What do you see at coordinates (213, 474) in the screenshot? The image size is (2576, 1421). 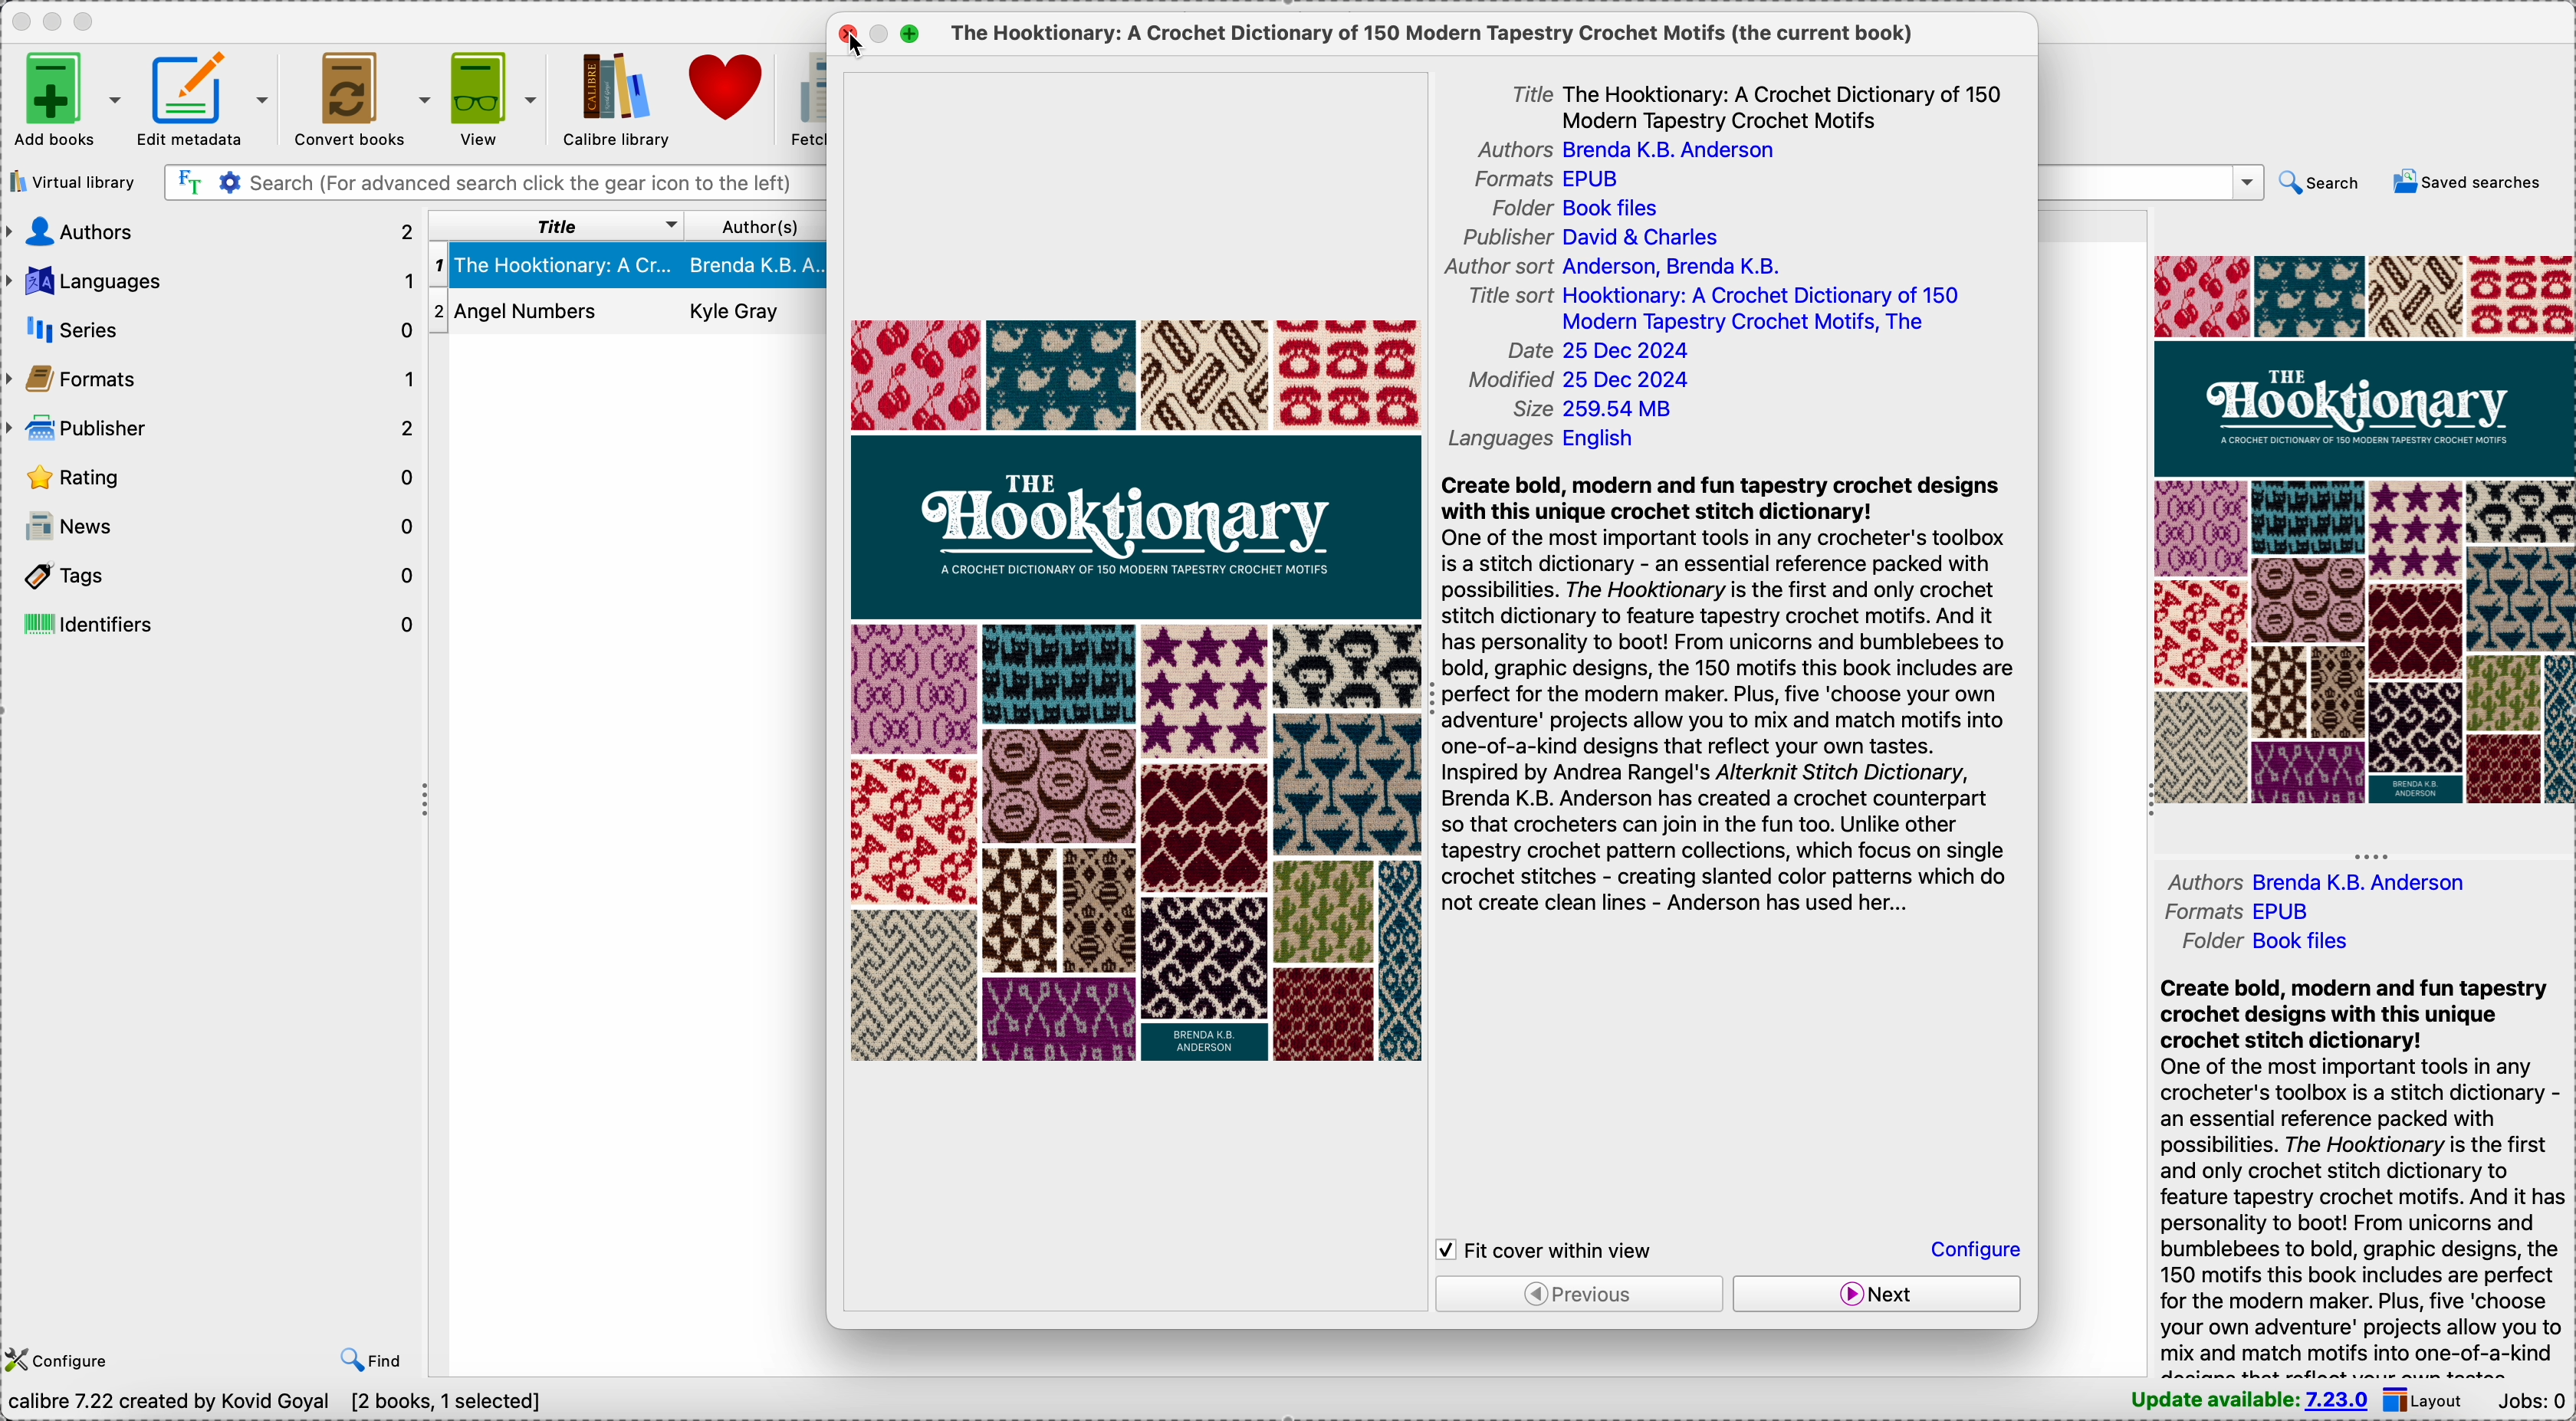 I see `rating` at bounding box center [213, 474].